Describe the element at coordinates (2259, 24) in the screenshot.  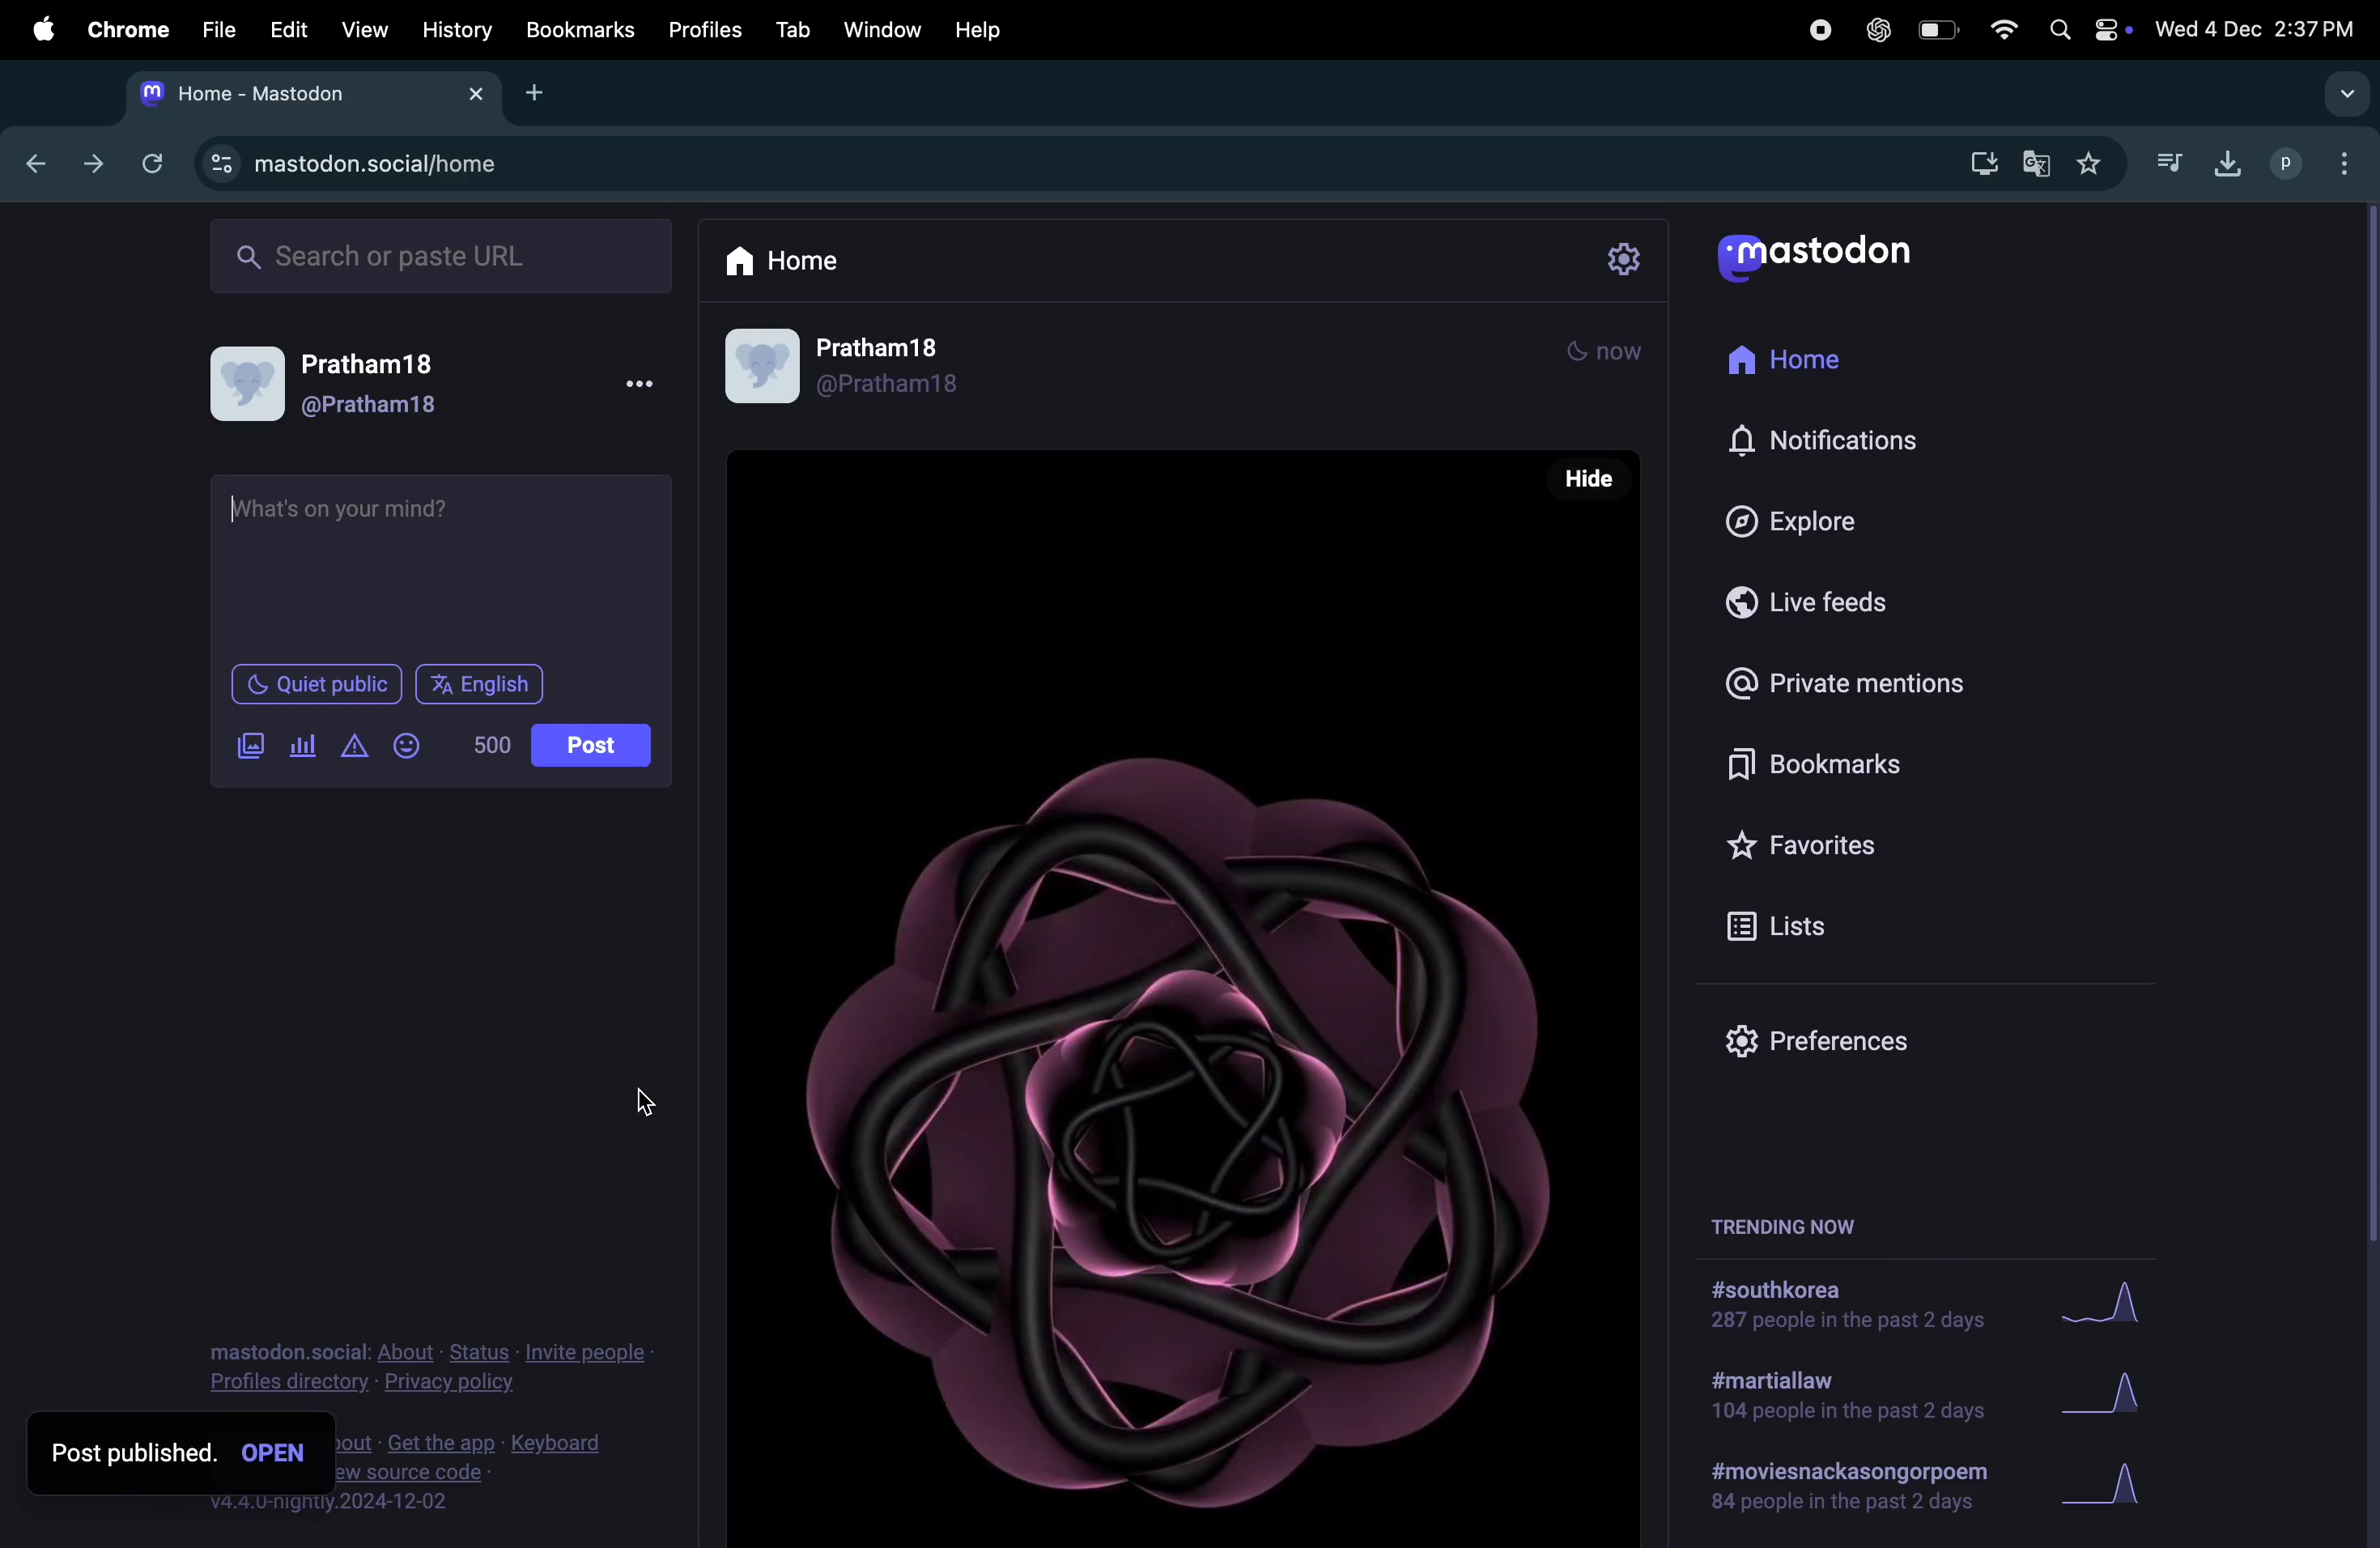
I see `date and time` at that location.